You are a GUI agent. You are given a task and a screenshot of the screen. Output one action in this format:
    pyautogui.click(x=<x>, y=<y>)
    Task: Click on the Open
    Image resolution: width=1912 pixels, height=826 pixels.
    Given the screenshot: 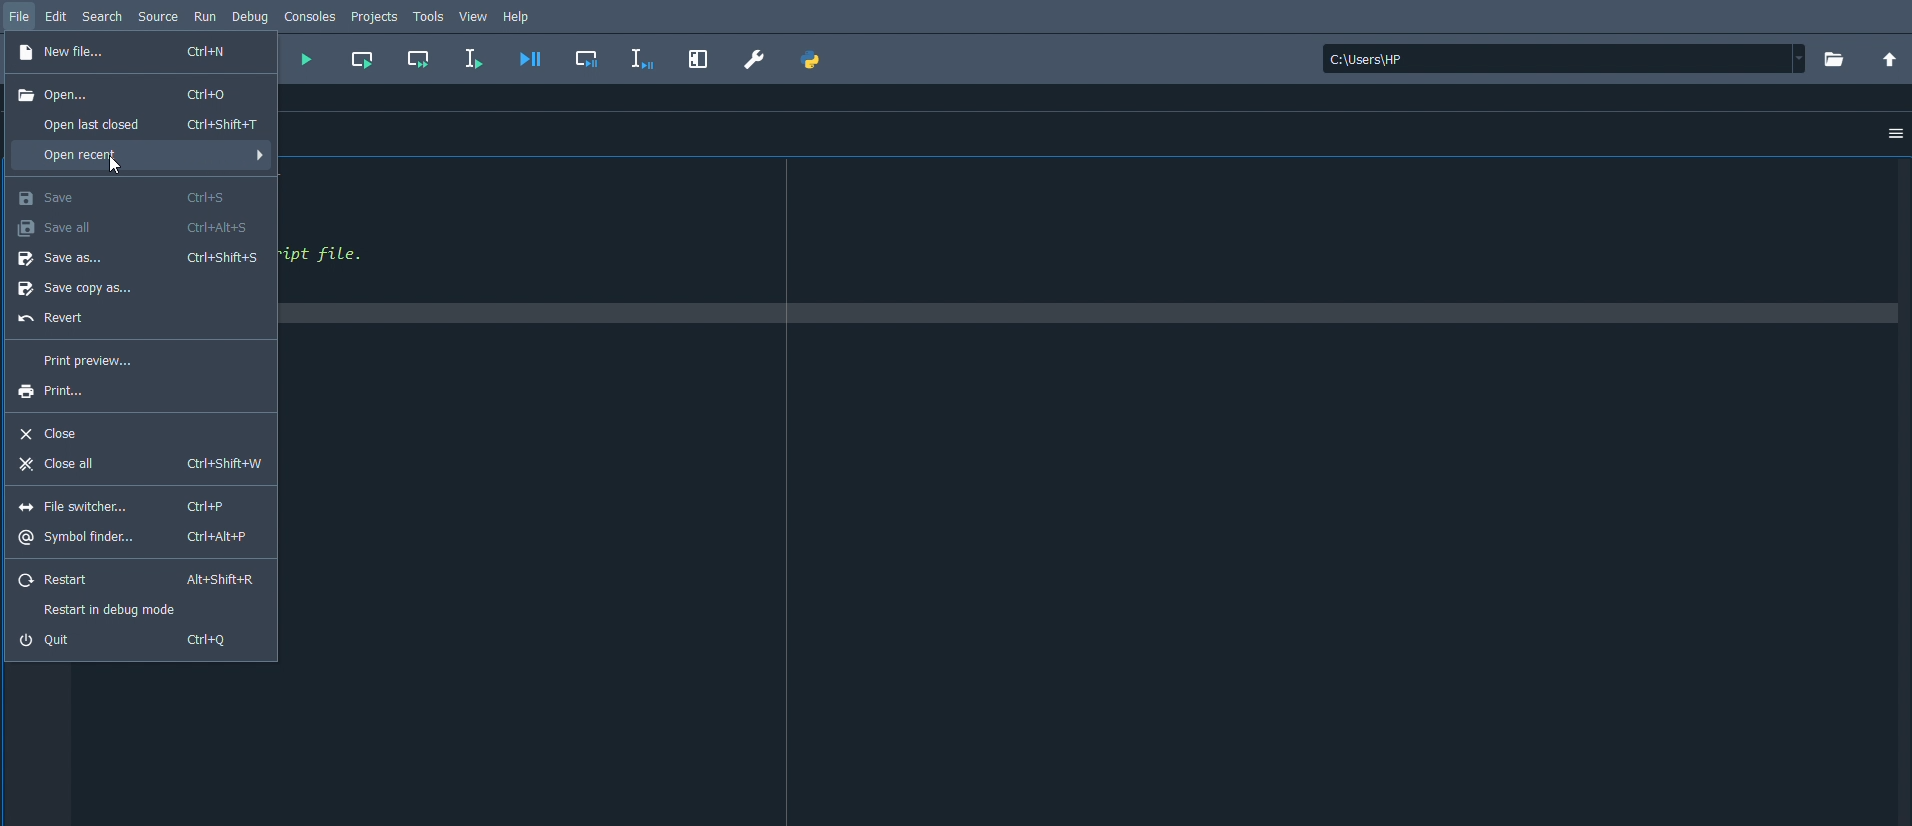 What is the action you would take?
    pyautogui.click(x=126, y=94)
    